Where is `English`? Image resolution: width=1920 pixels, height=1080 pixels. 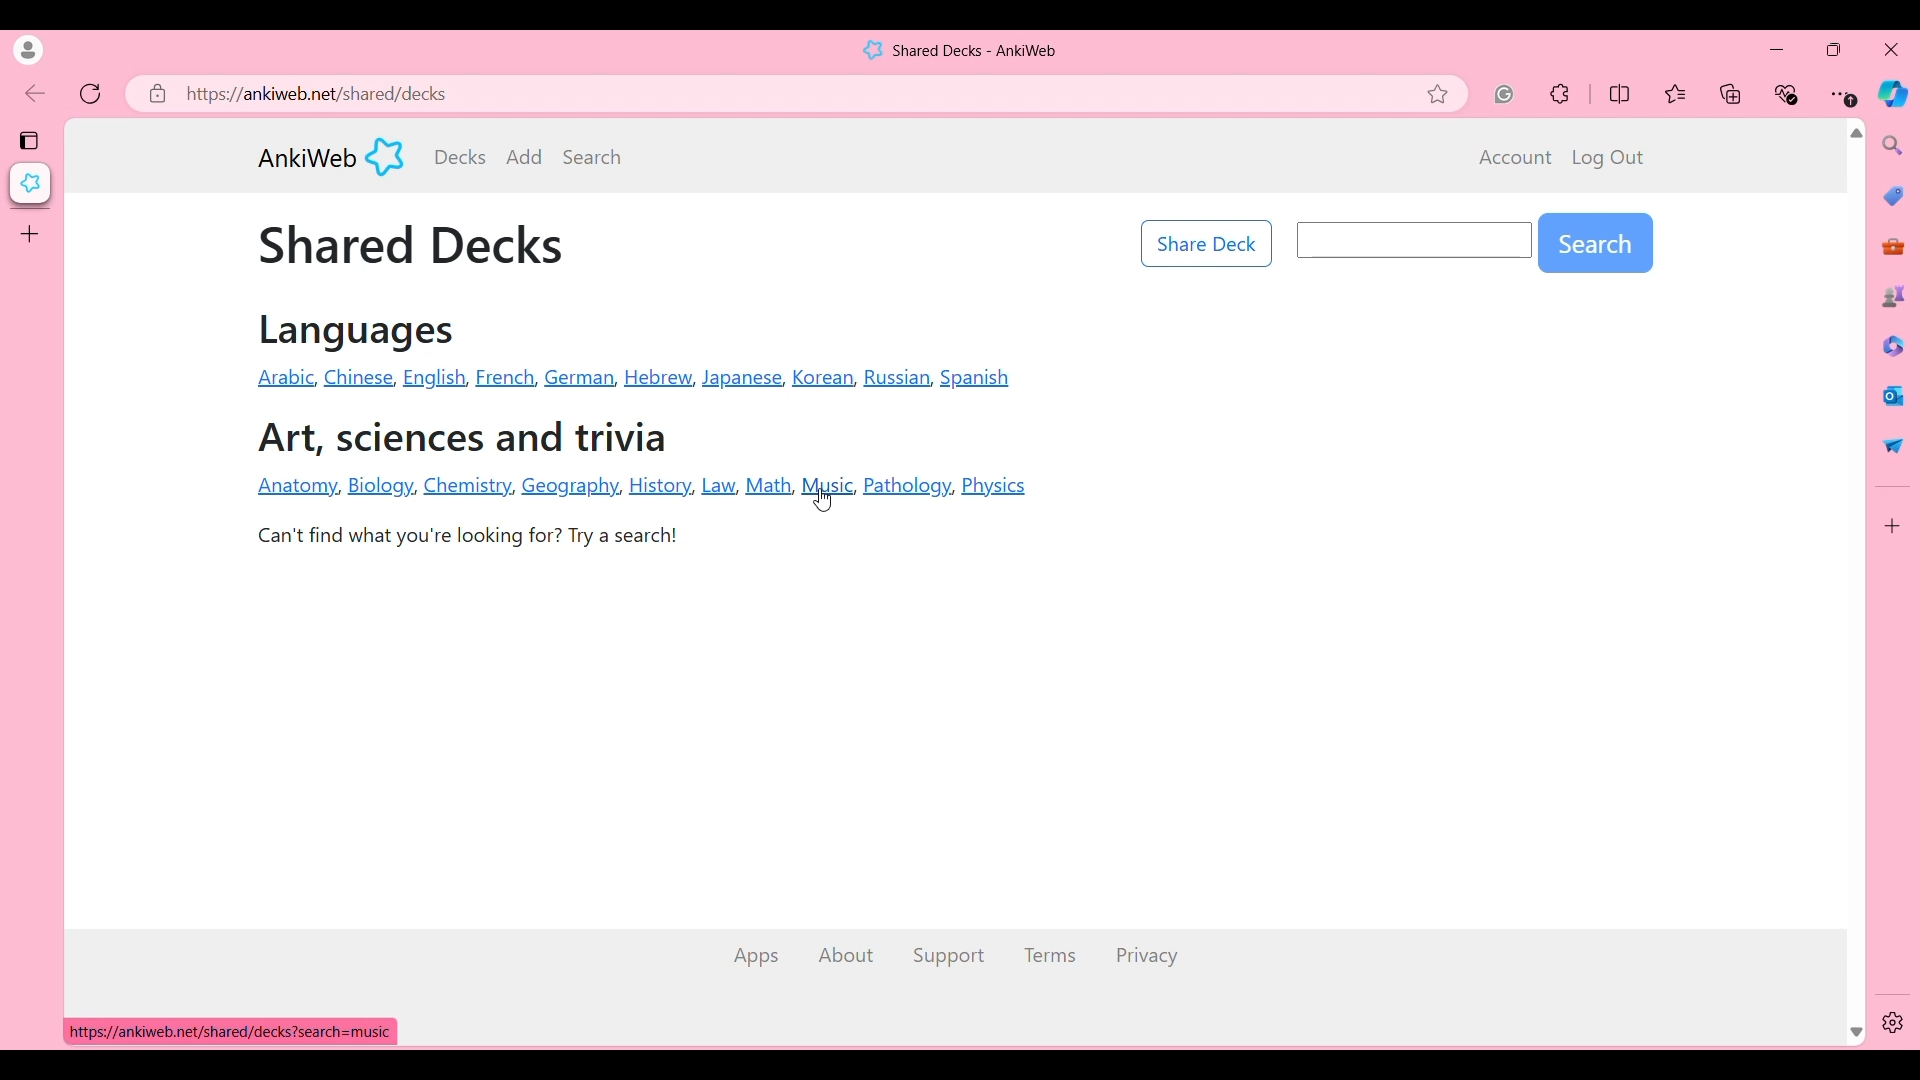
English is located at coordinates (432, 378).